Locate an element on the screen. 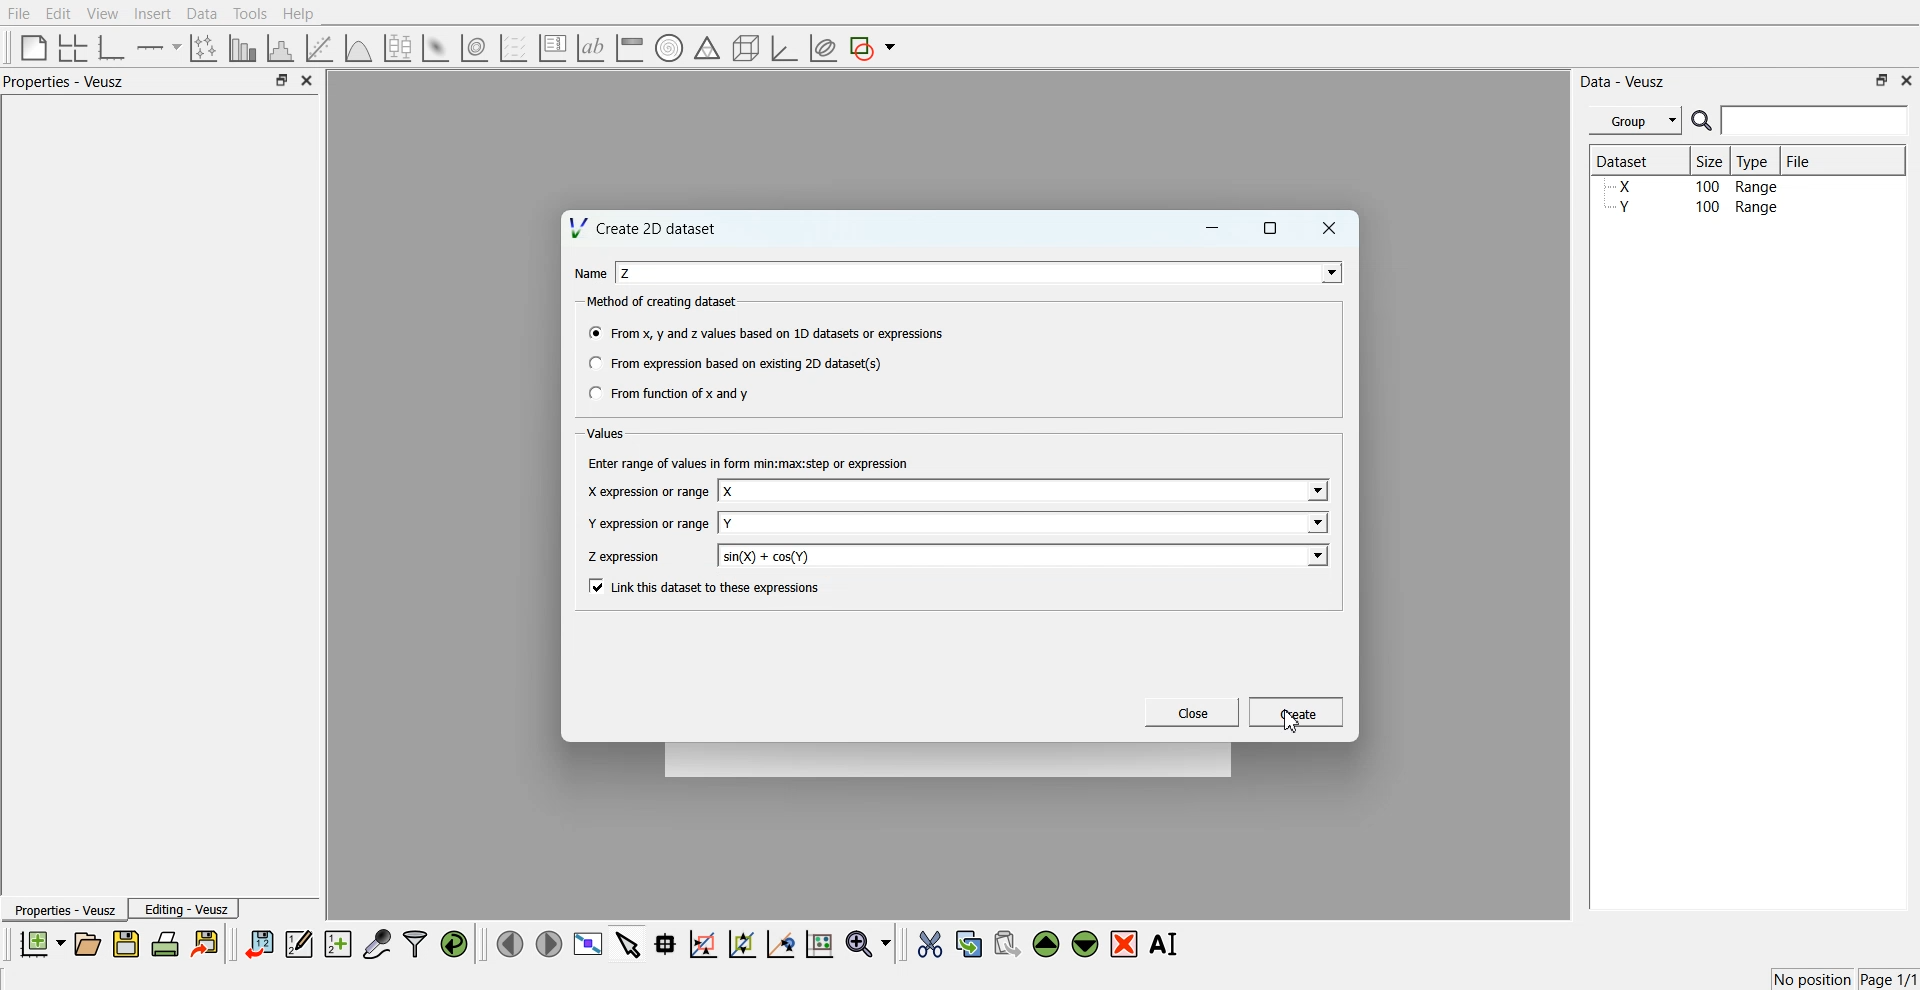  X 100 Range is located at coordinates (1693, 186).